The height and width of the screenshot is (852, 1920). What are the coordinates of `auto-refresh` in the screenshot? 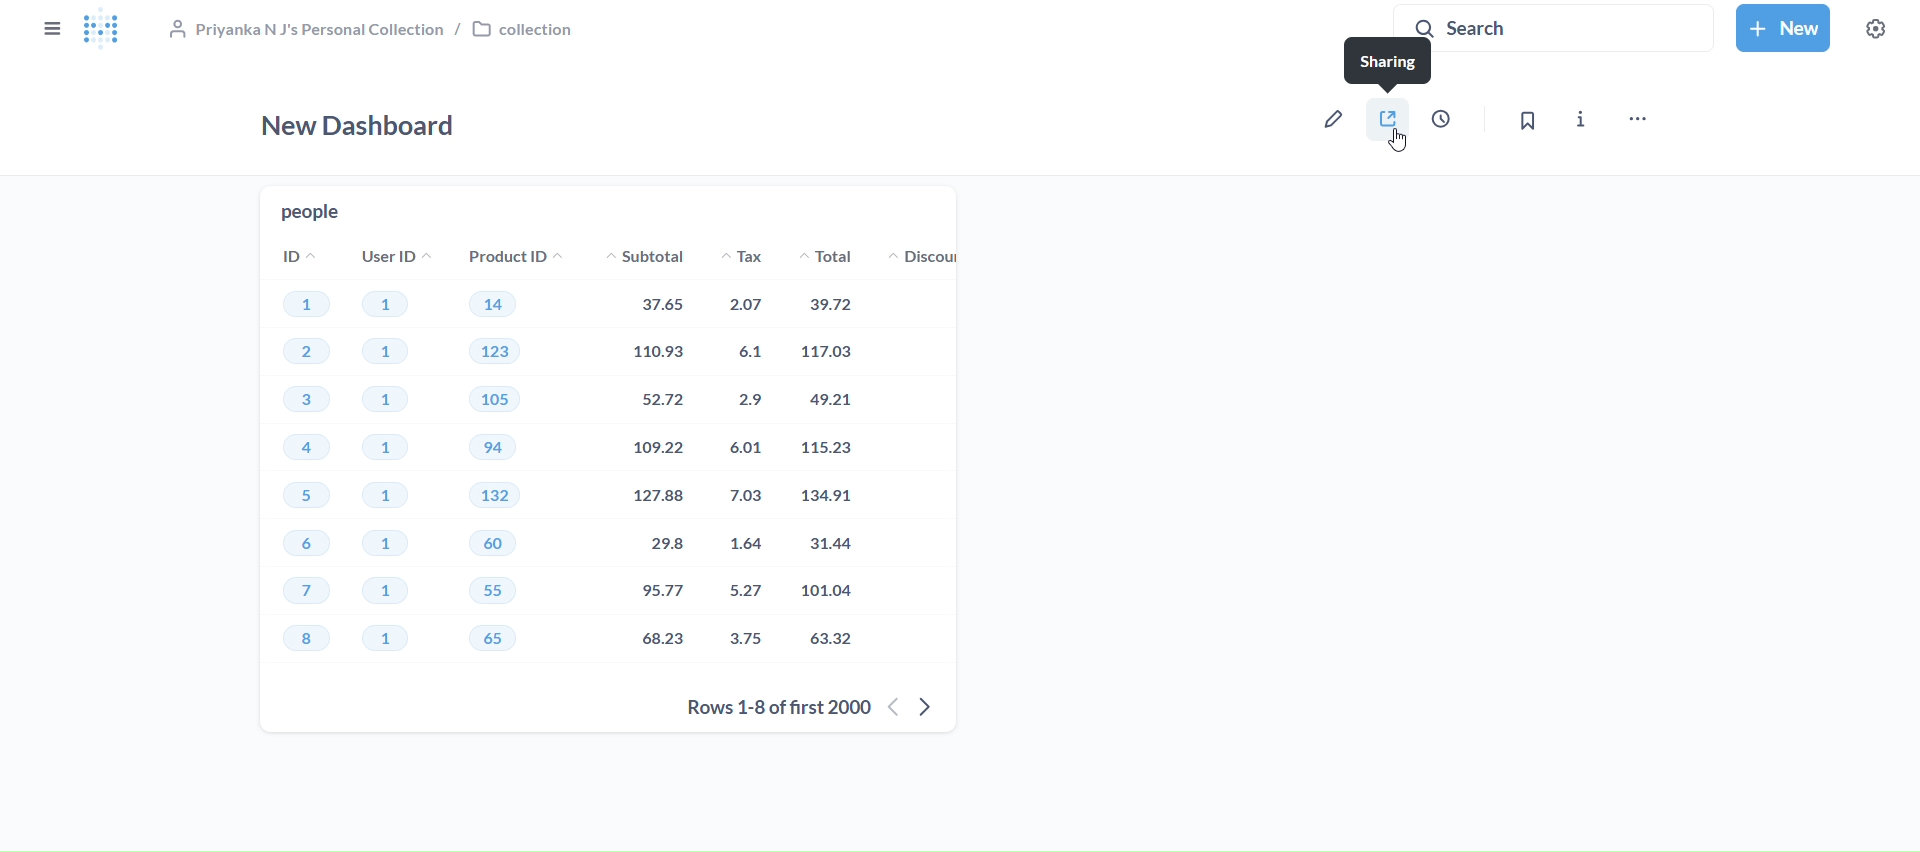 It's located at (1448, 117).